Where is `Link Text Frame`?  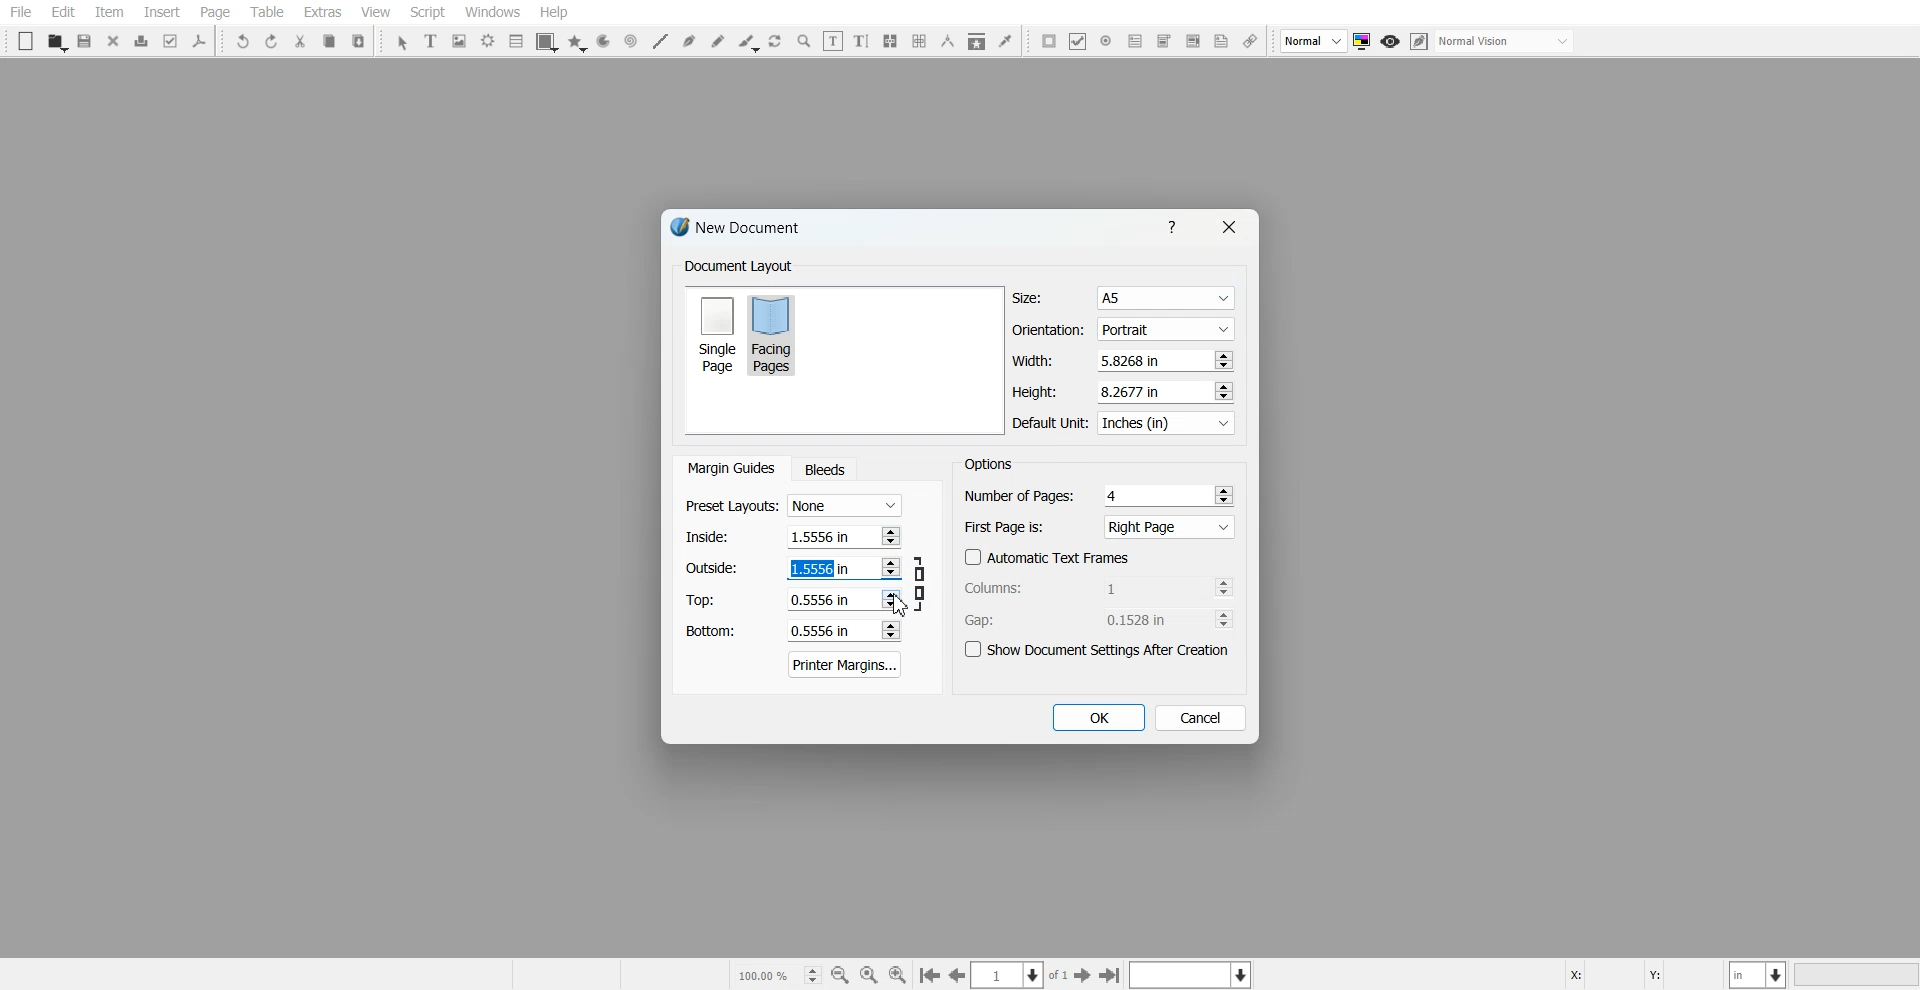
Link Text Frame is located at coordinates (890, 41).